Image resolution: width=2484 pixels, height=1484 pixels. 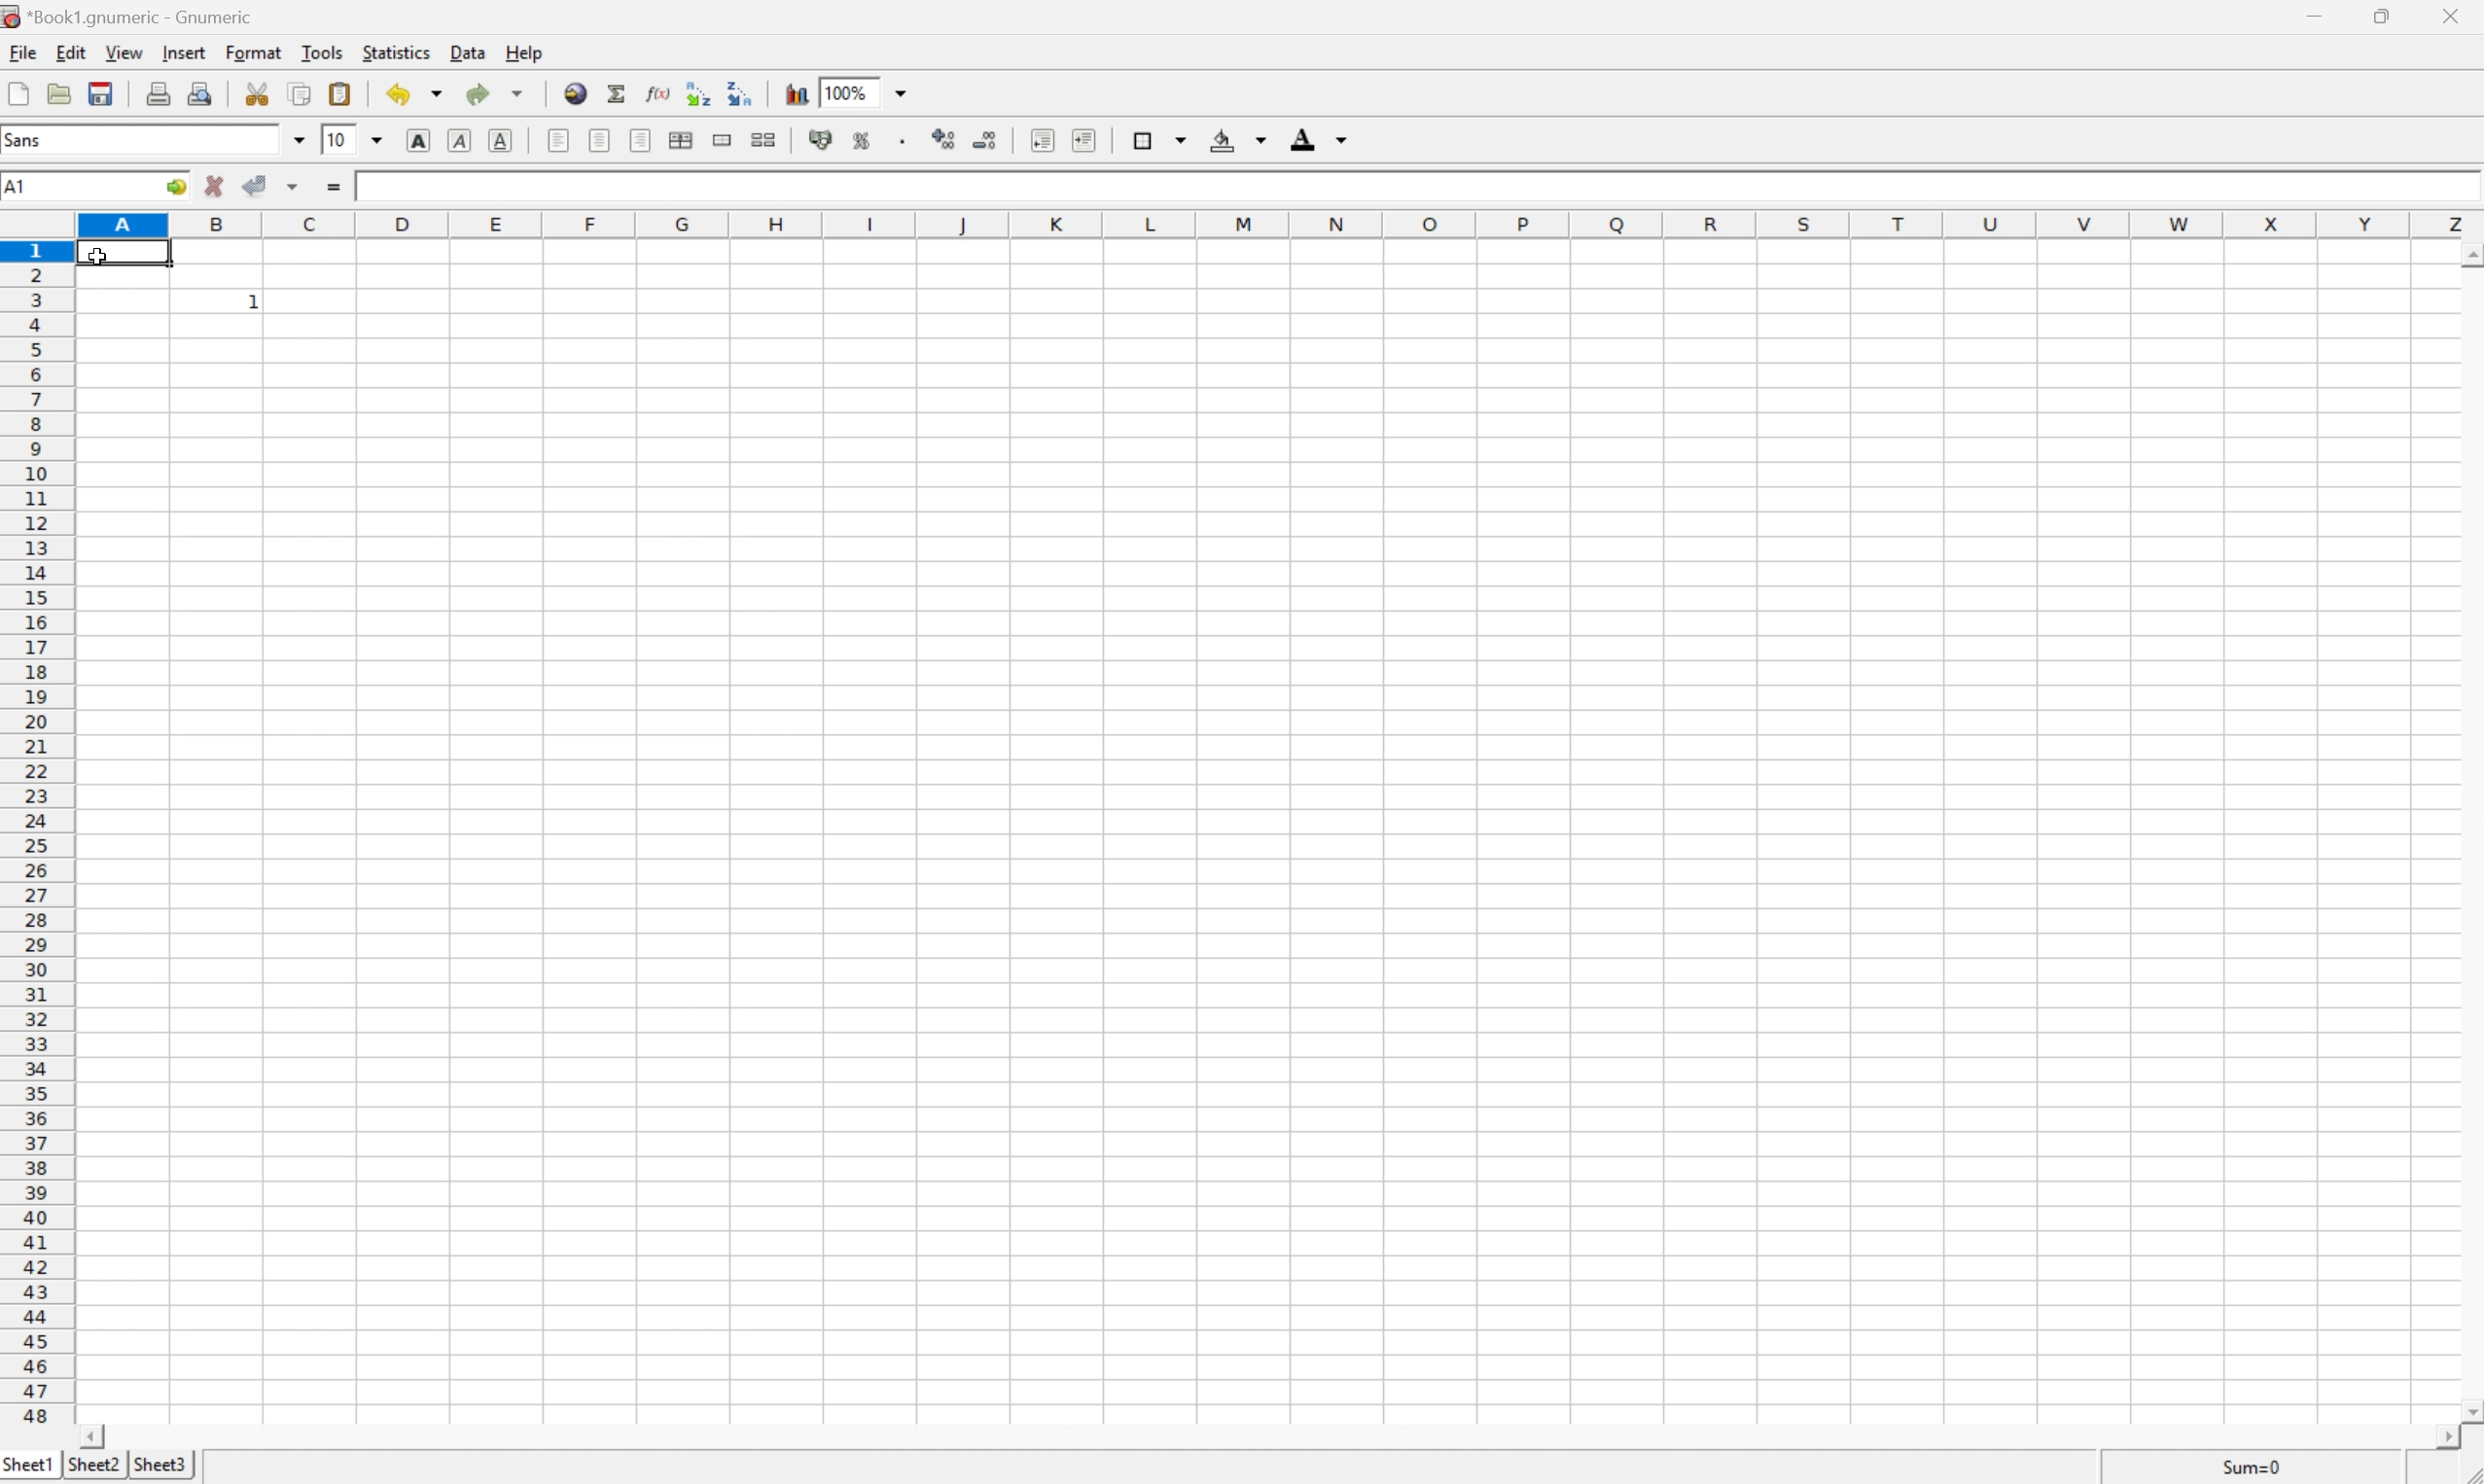 I want to click on font size 10, so click(x=353, y=141).